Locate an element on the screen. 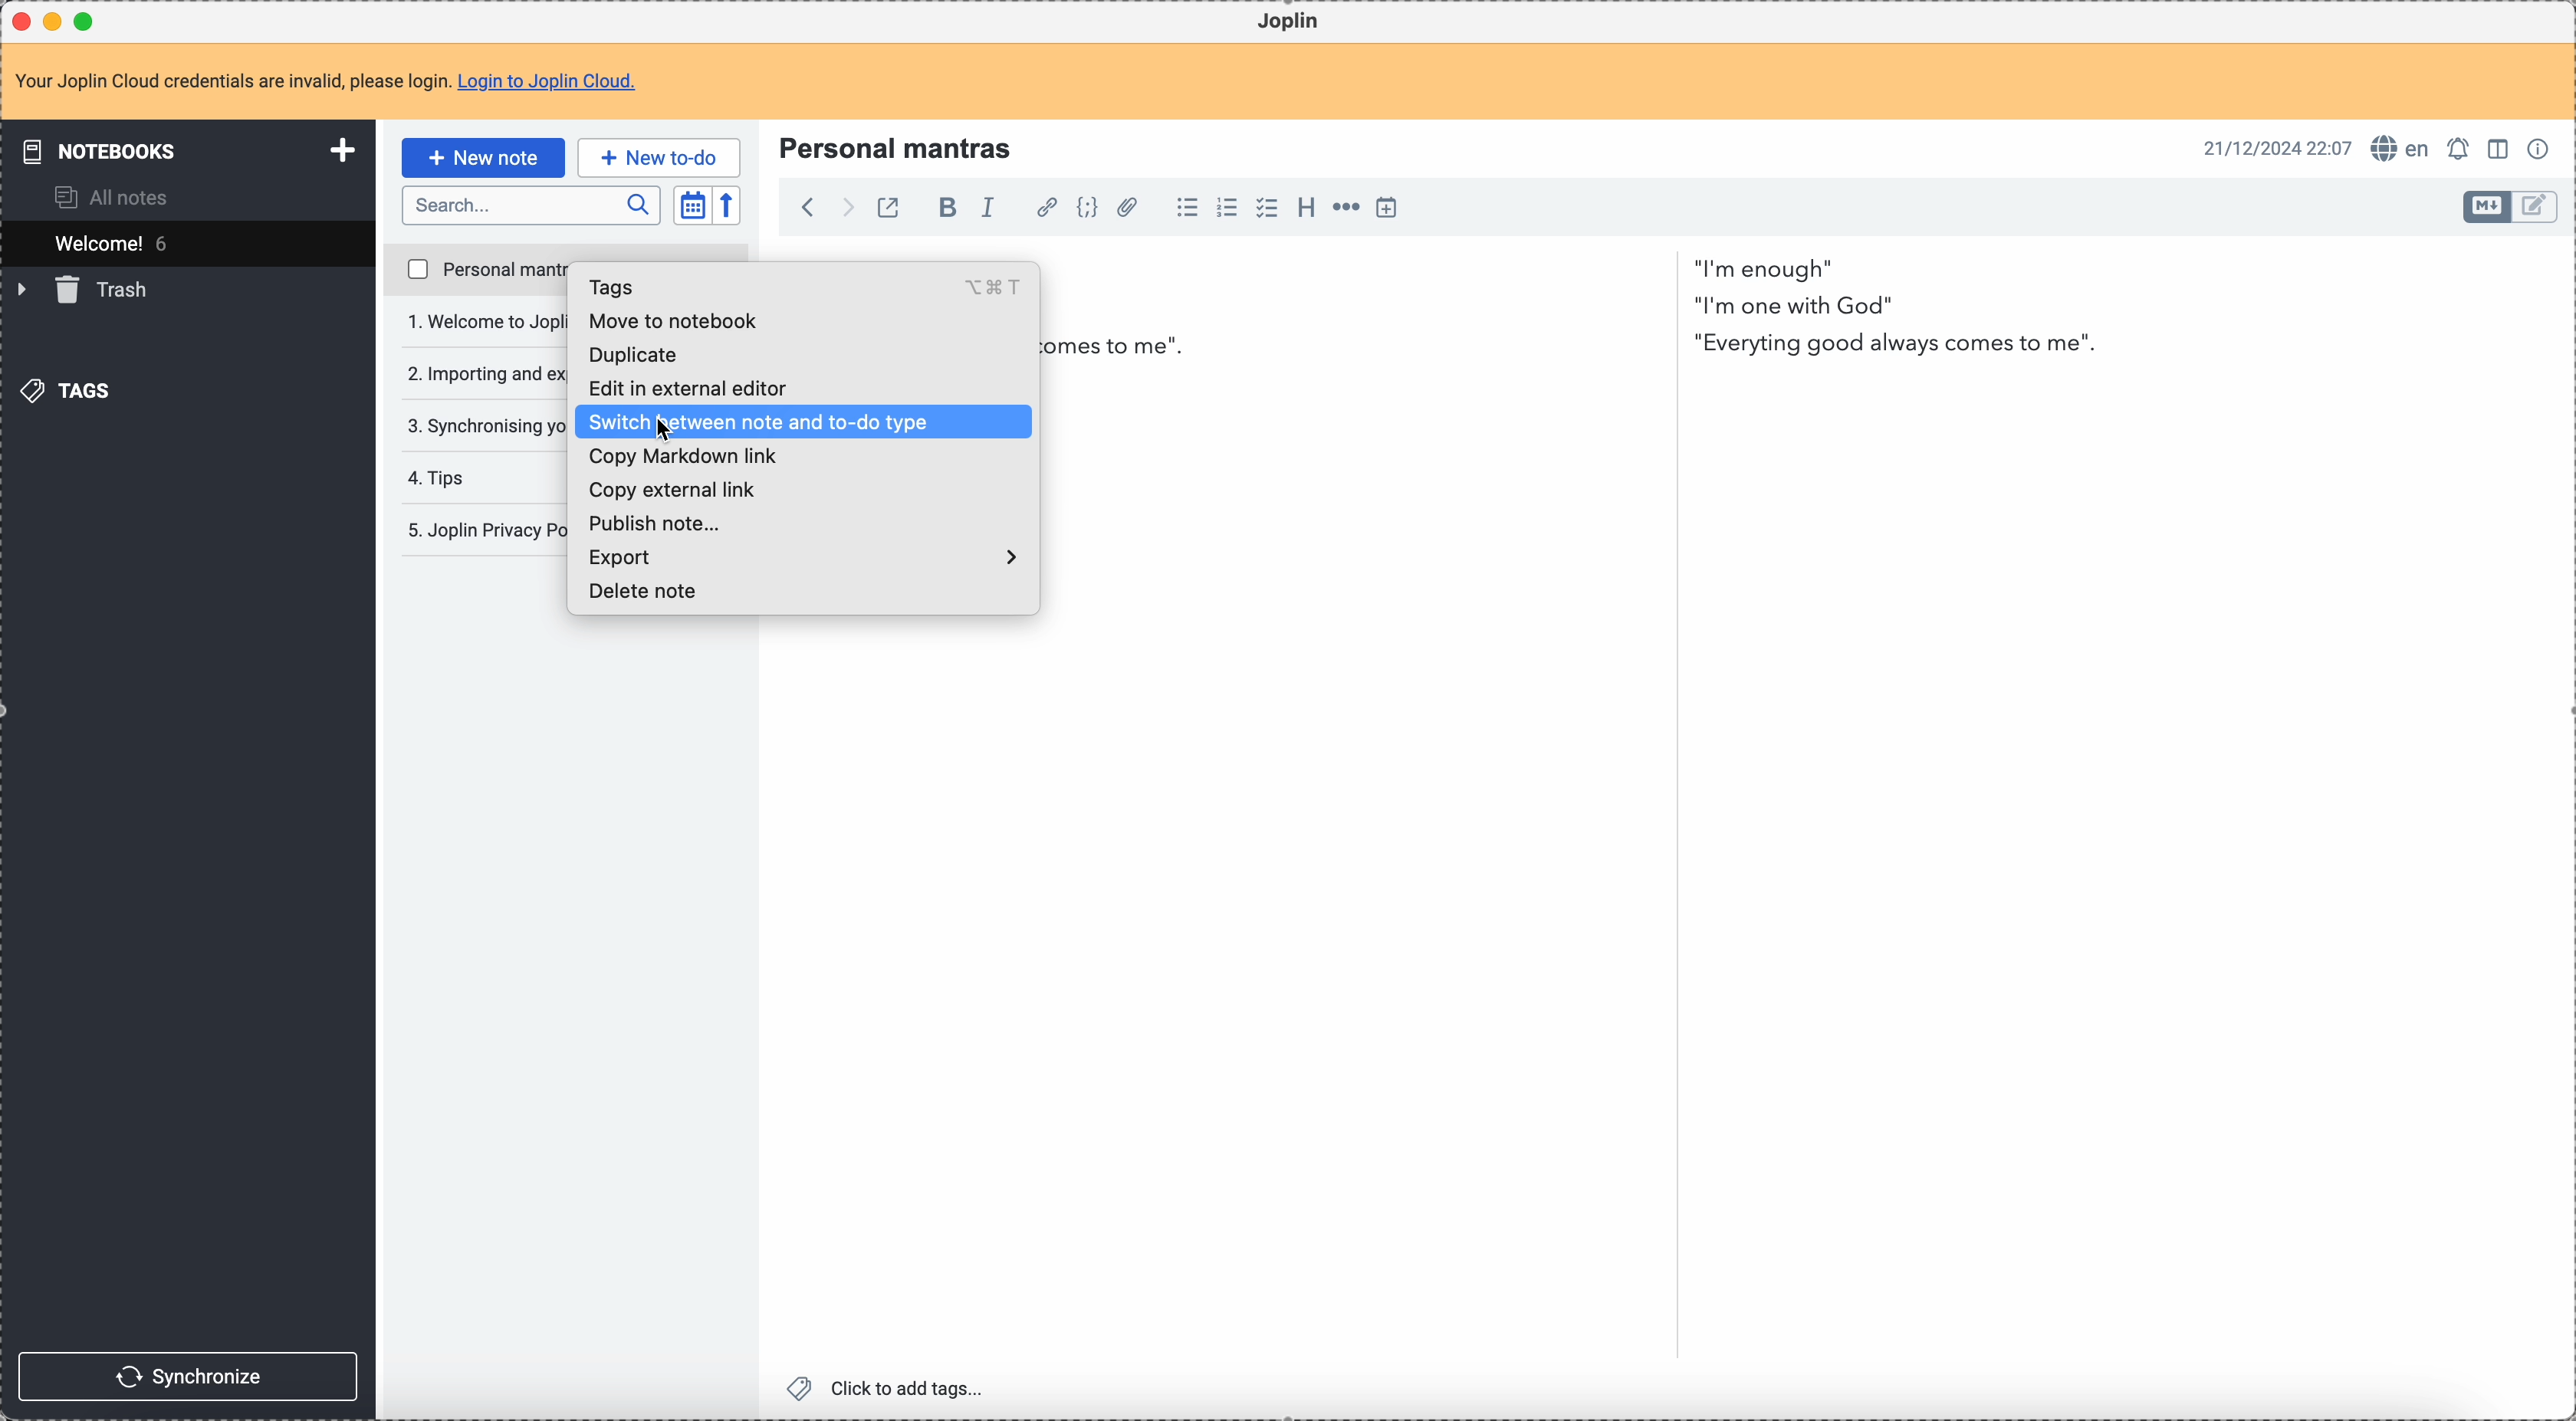 This screenshot has height=1421, width=2576. Joplin privacy policy is located at coordinates (481, 530).